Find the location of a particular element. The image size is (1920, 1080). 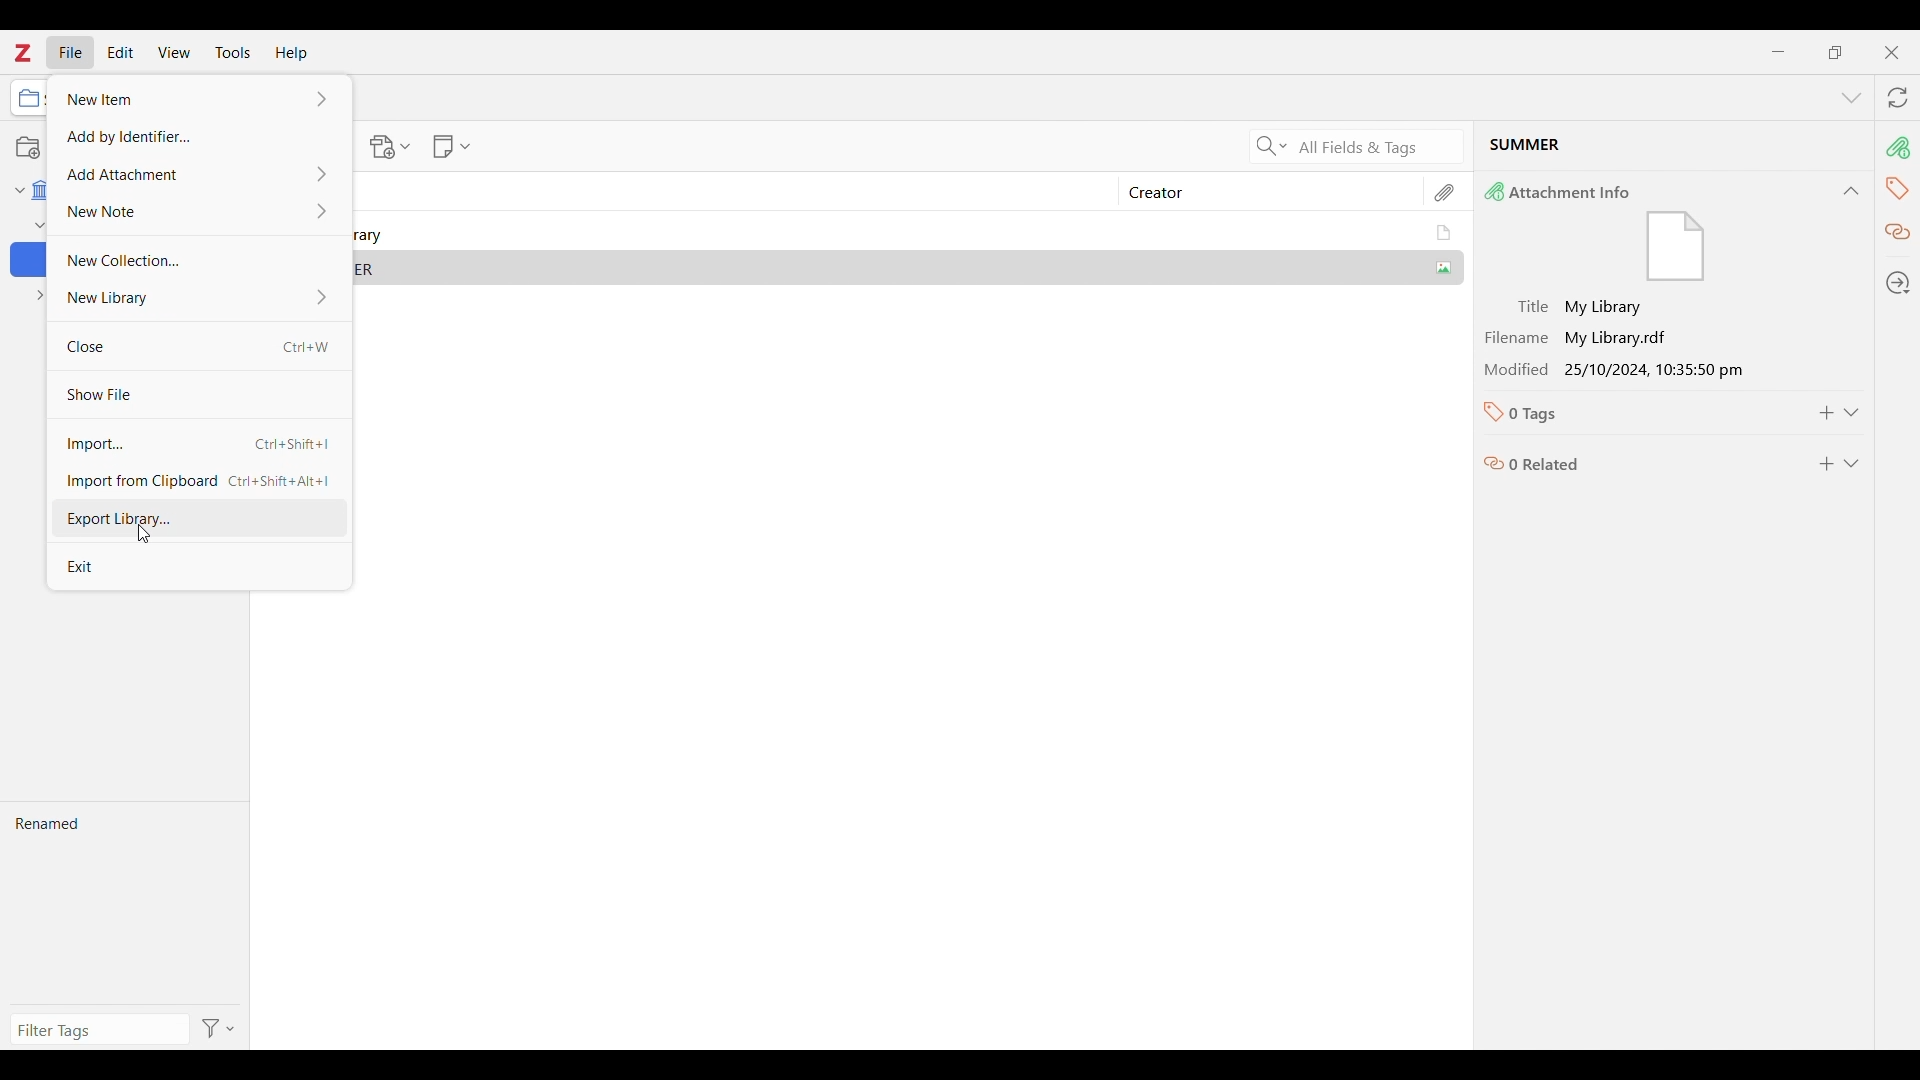

Sync with zotero.org is located at coordinates (1899, 97).